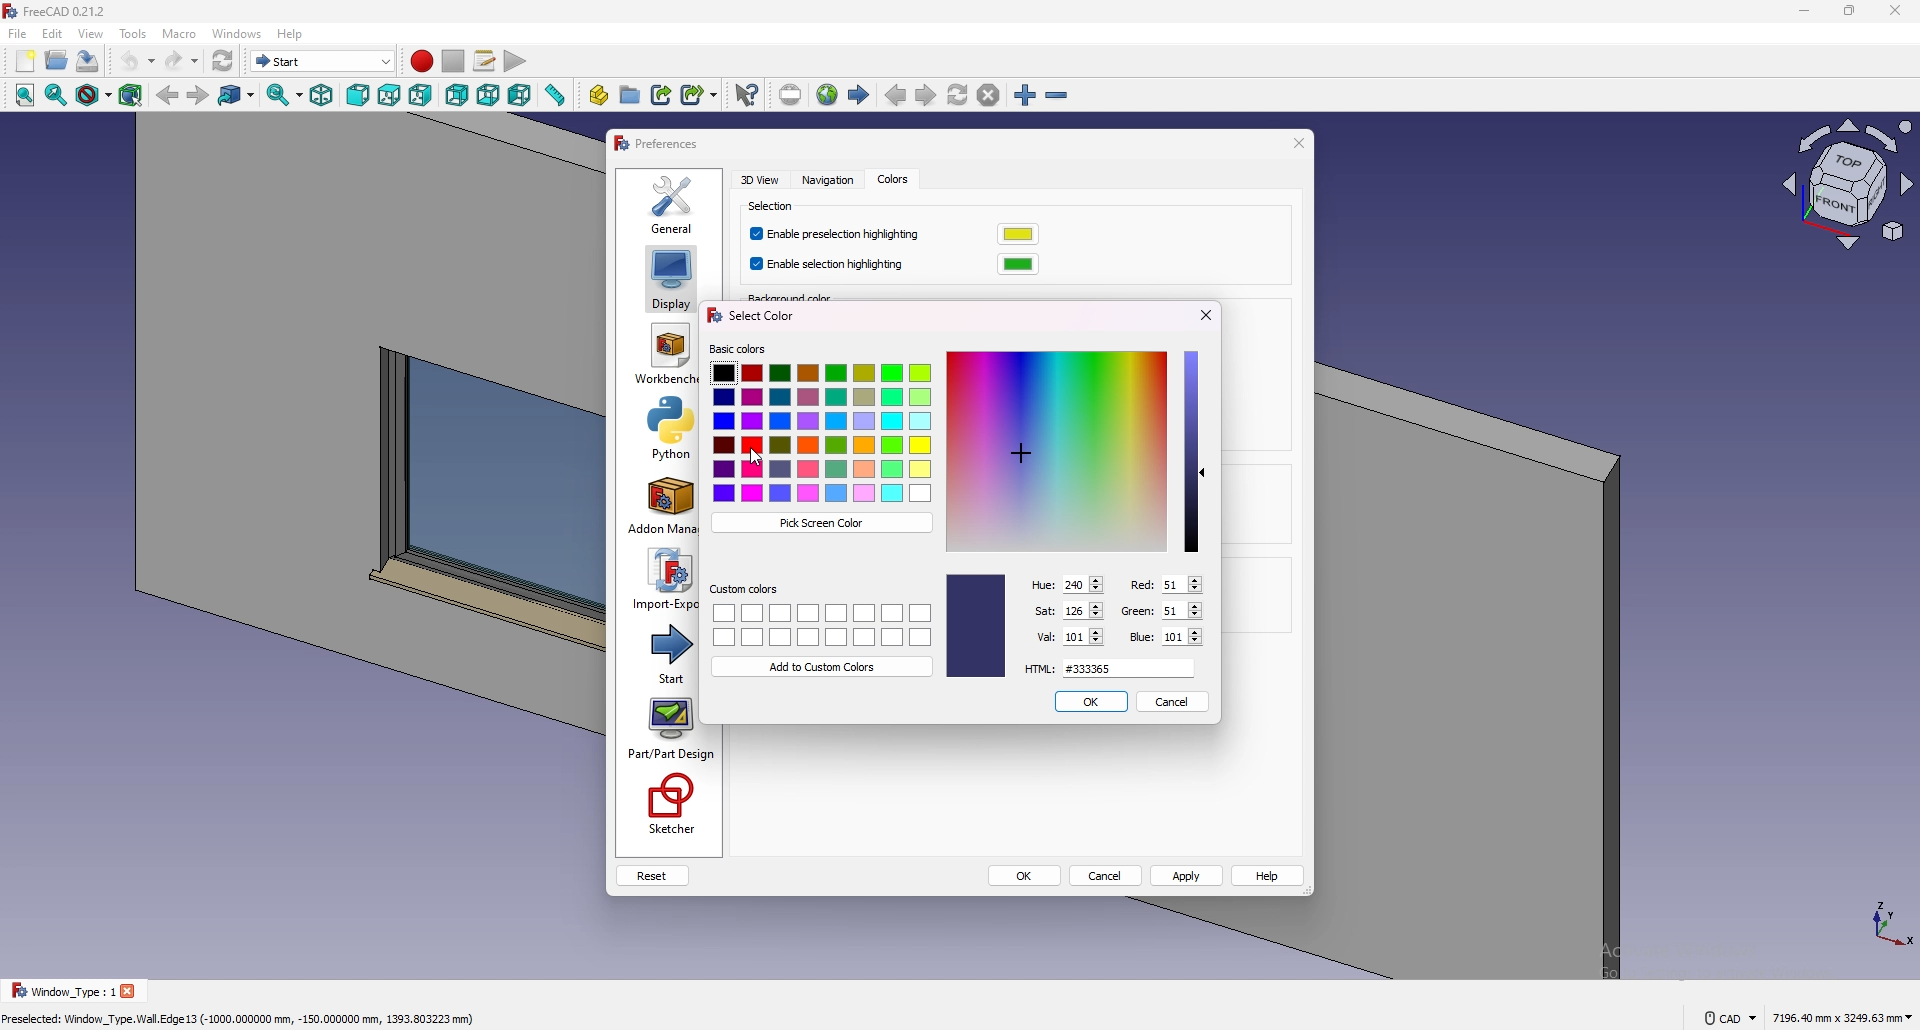 Image resolution: width=1920 pixels, height=1030 pixels. What do you see at coordinates (1018, 234) in the screenshot?
I see `preselection highlighting color` at bounding box center [1018, 234].